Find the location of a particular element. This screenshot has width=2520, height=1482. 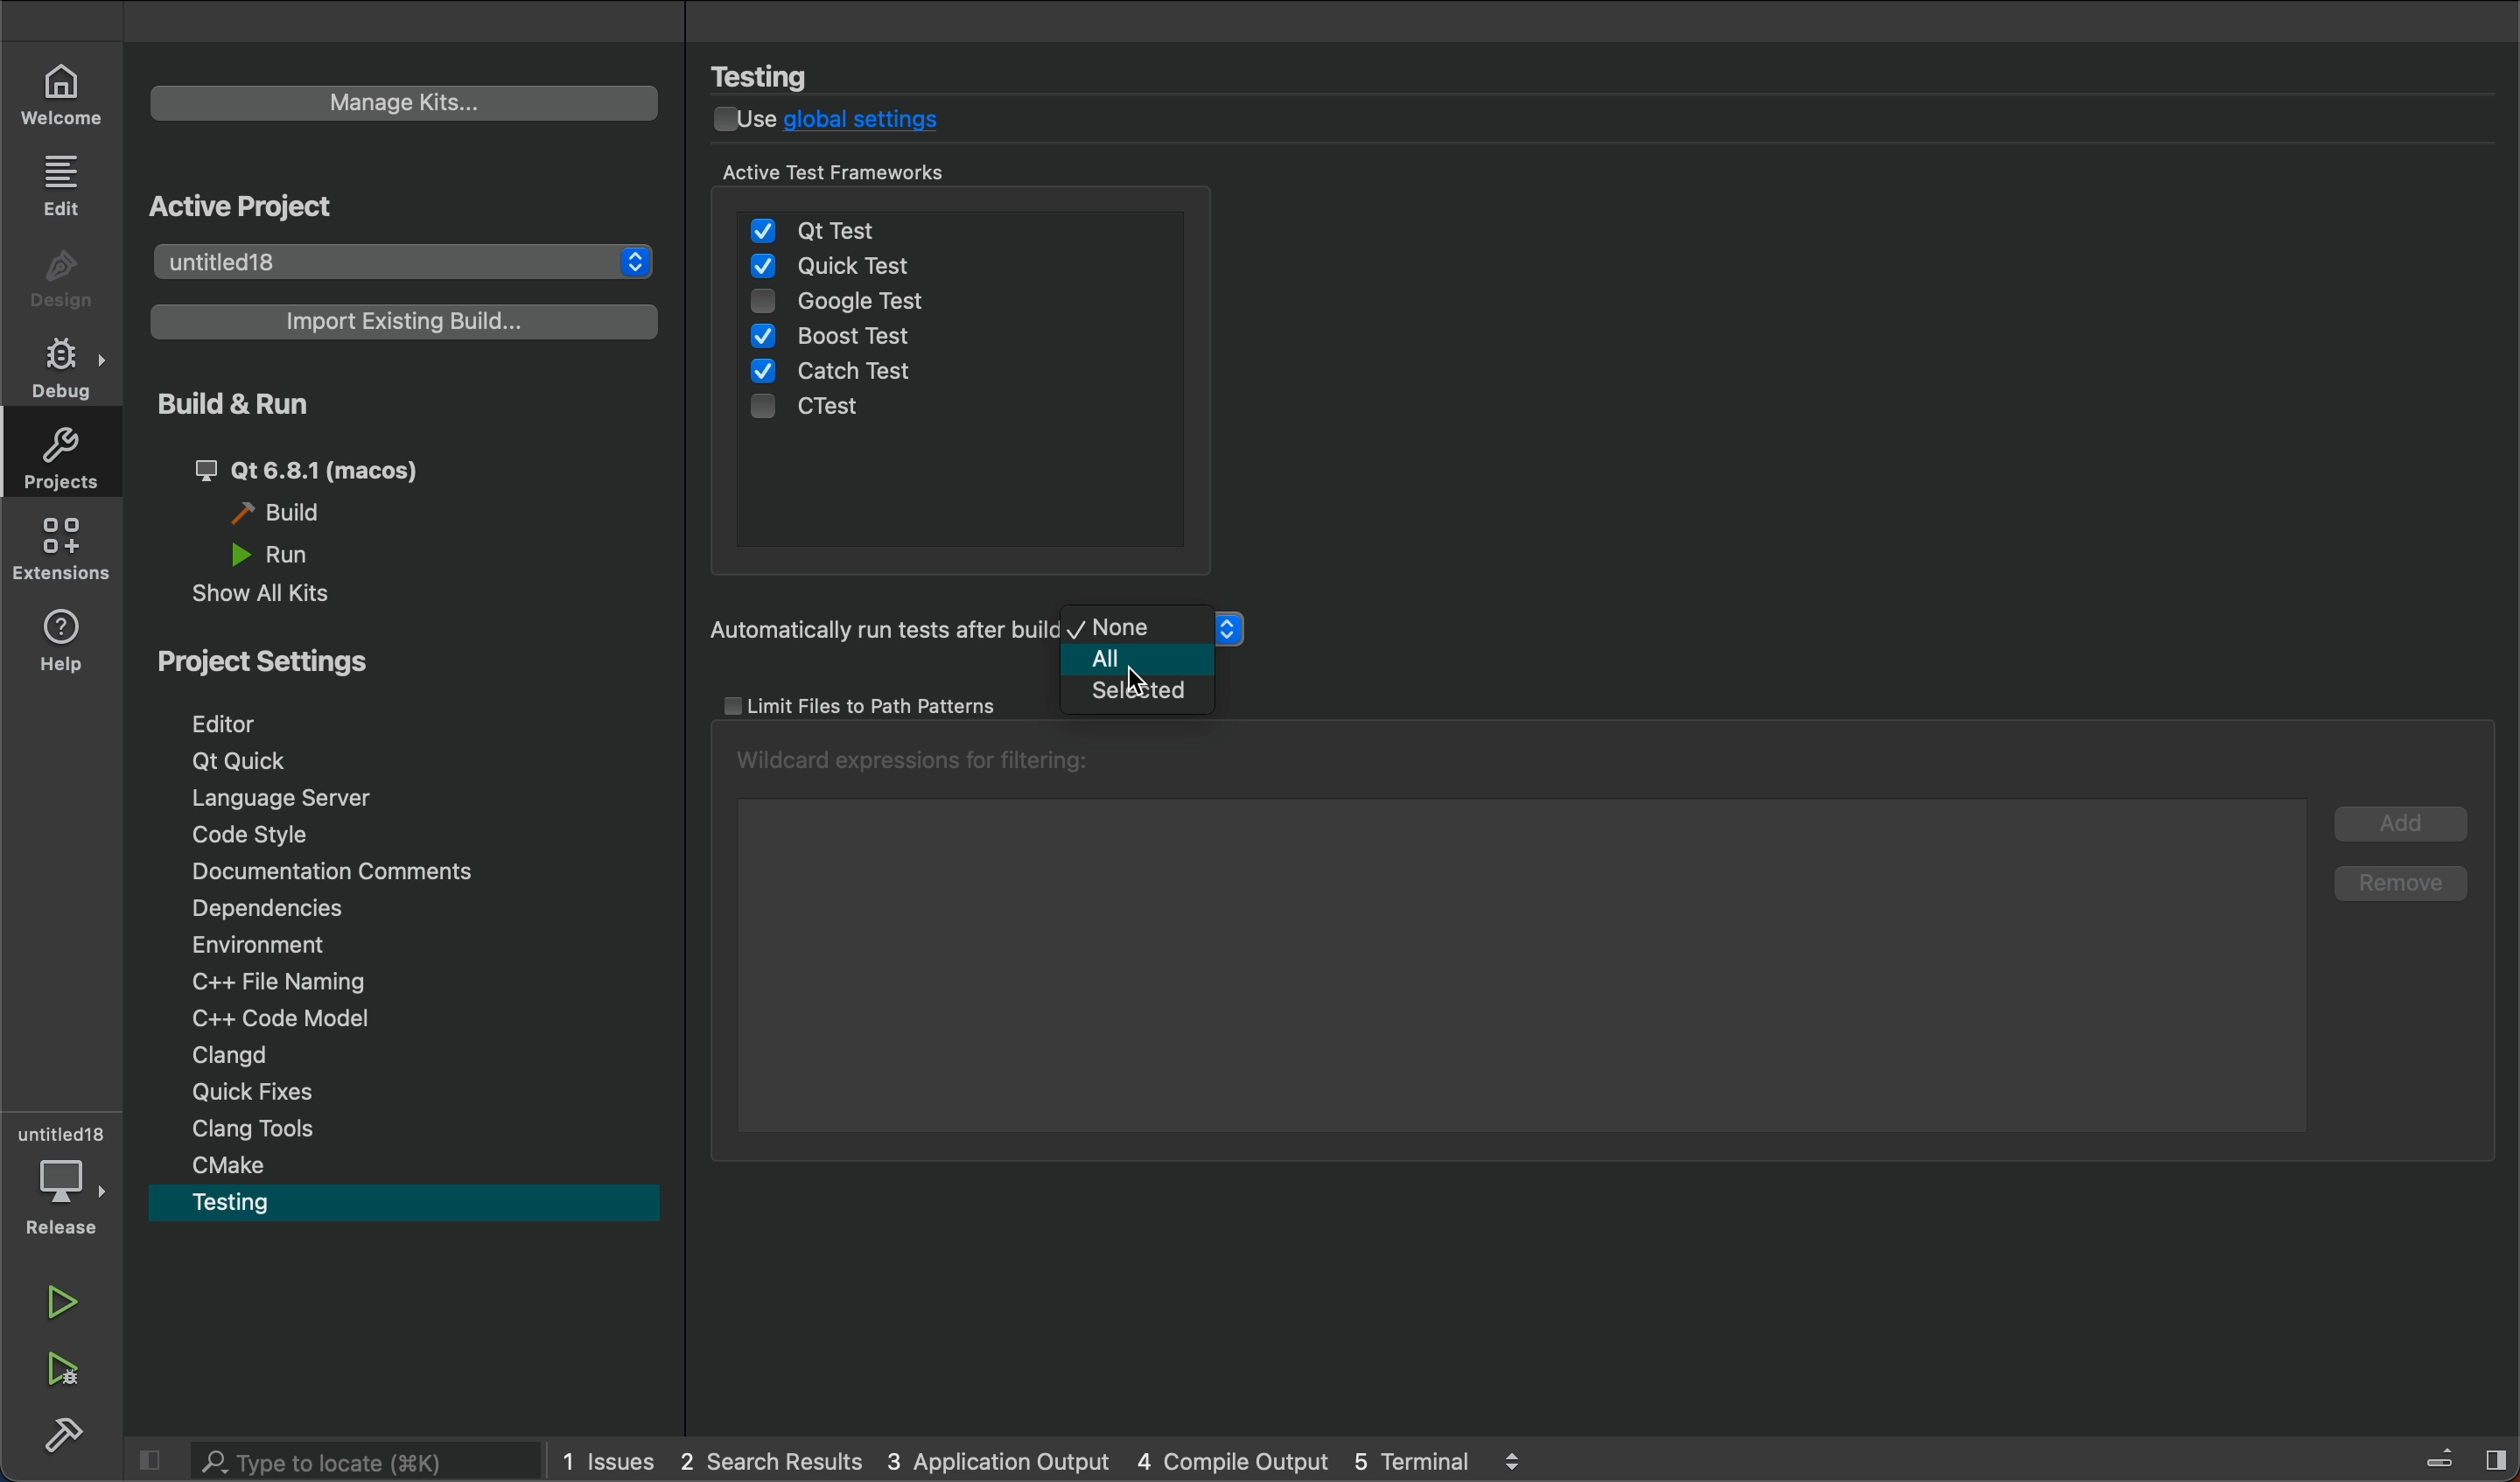

close is located at coordinates (149, 1460).